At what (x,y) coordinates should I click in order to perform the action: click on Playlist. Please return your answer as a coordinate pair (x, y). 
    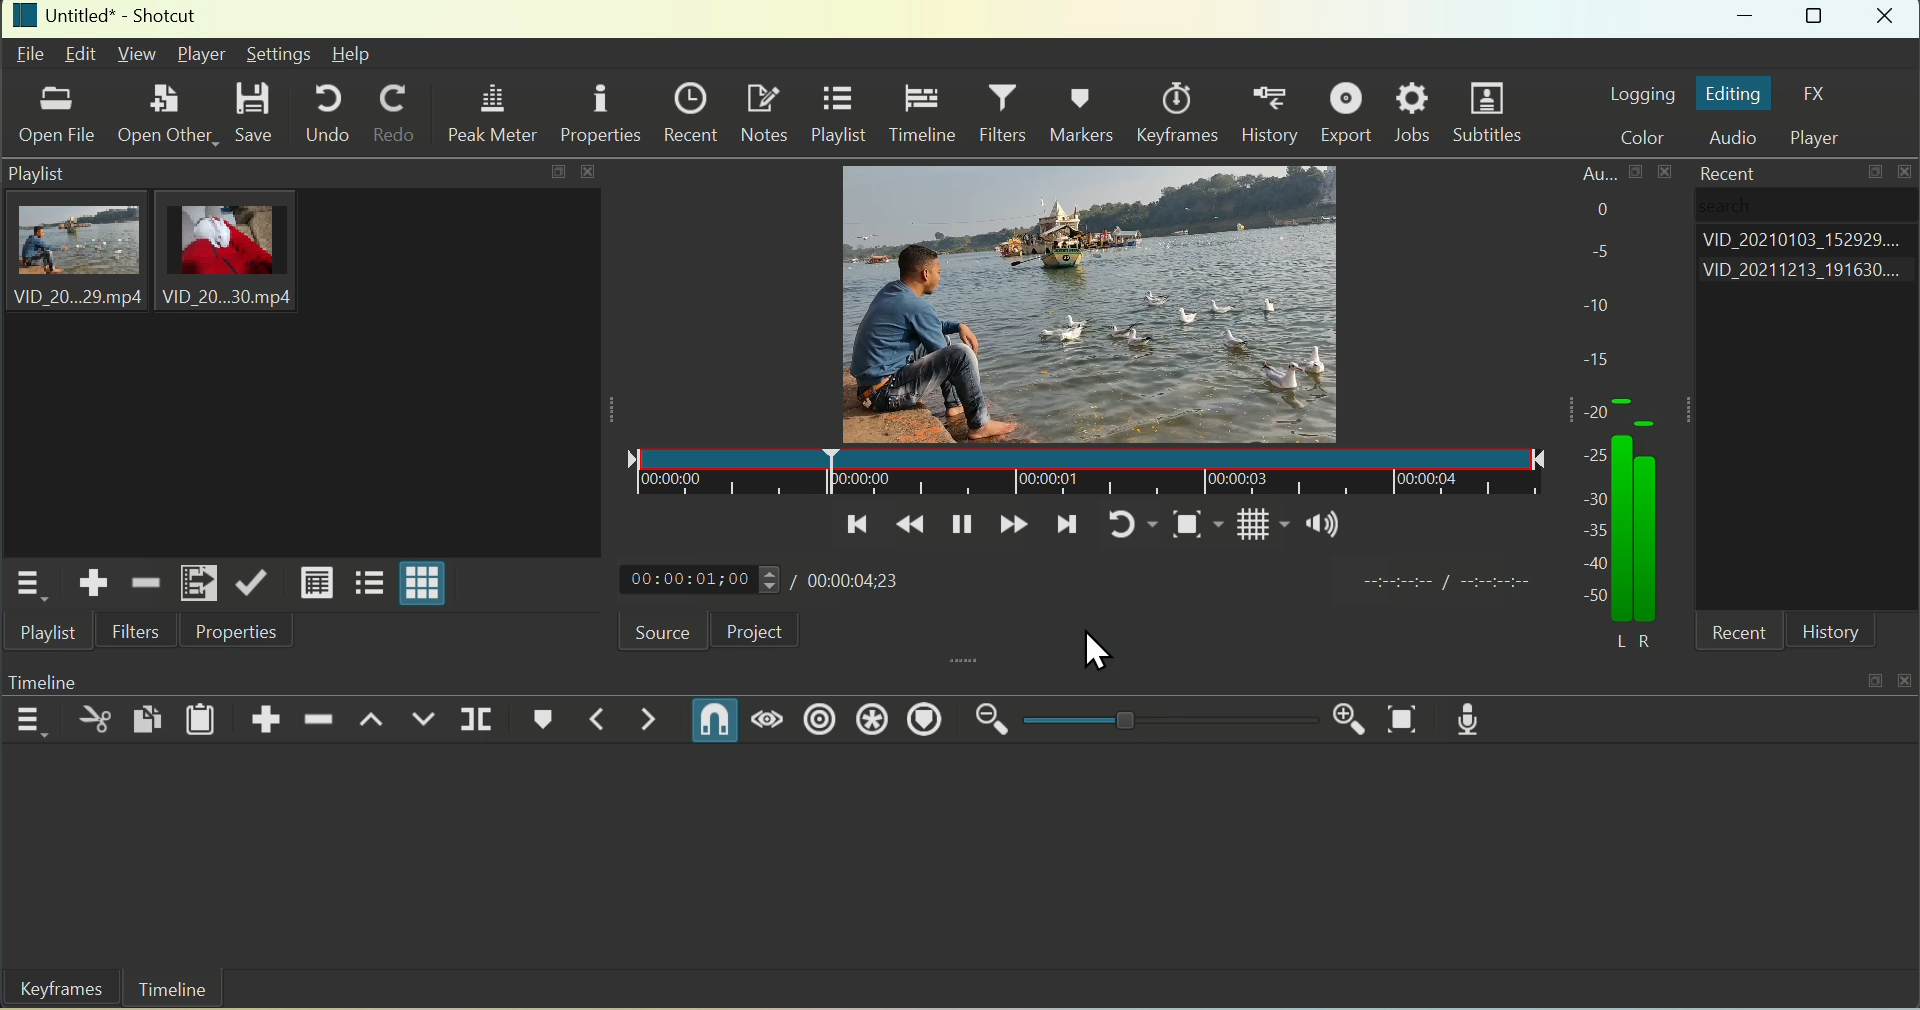
    Looking at the image, I should click on (838, 116).